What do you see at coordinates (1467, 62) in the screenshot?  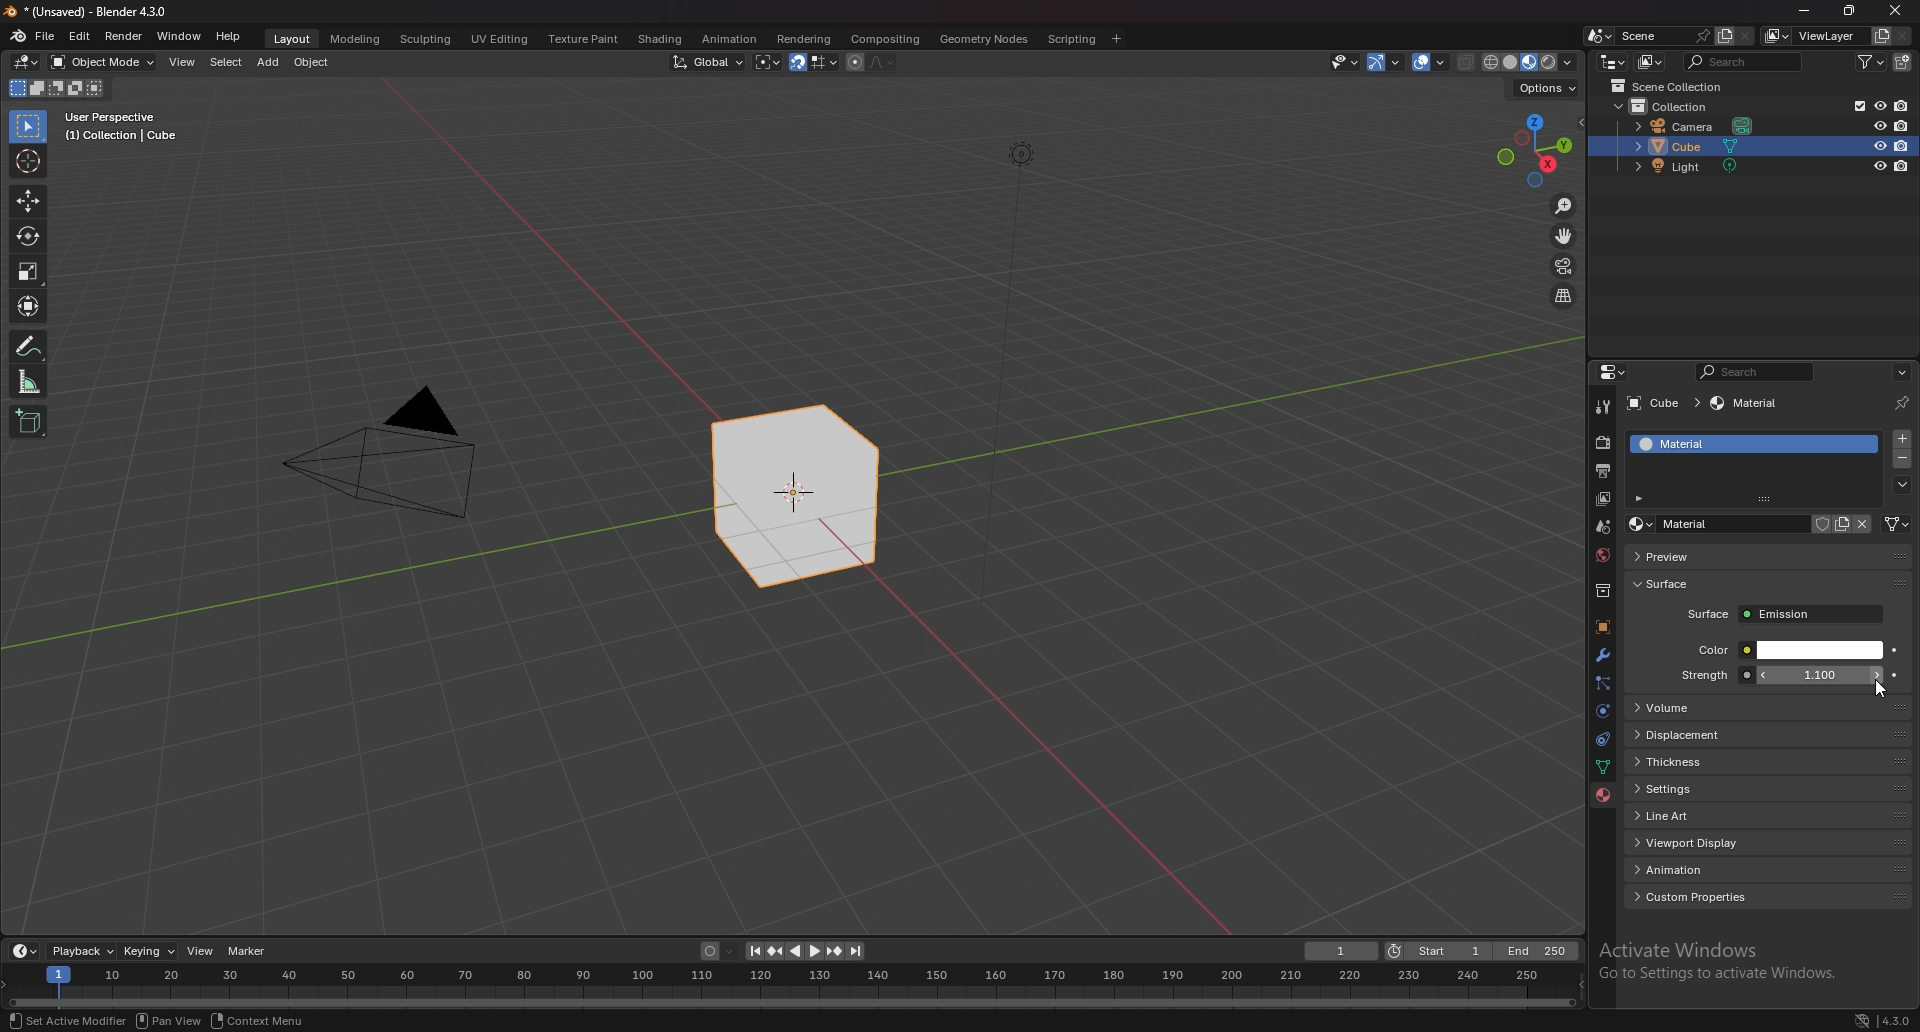 I see `toggle xray` at bounding box center [1467, 62].